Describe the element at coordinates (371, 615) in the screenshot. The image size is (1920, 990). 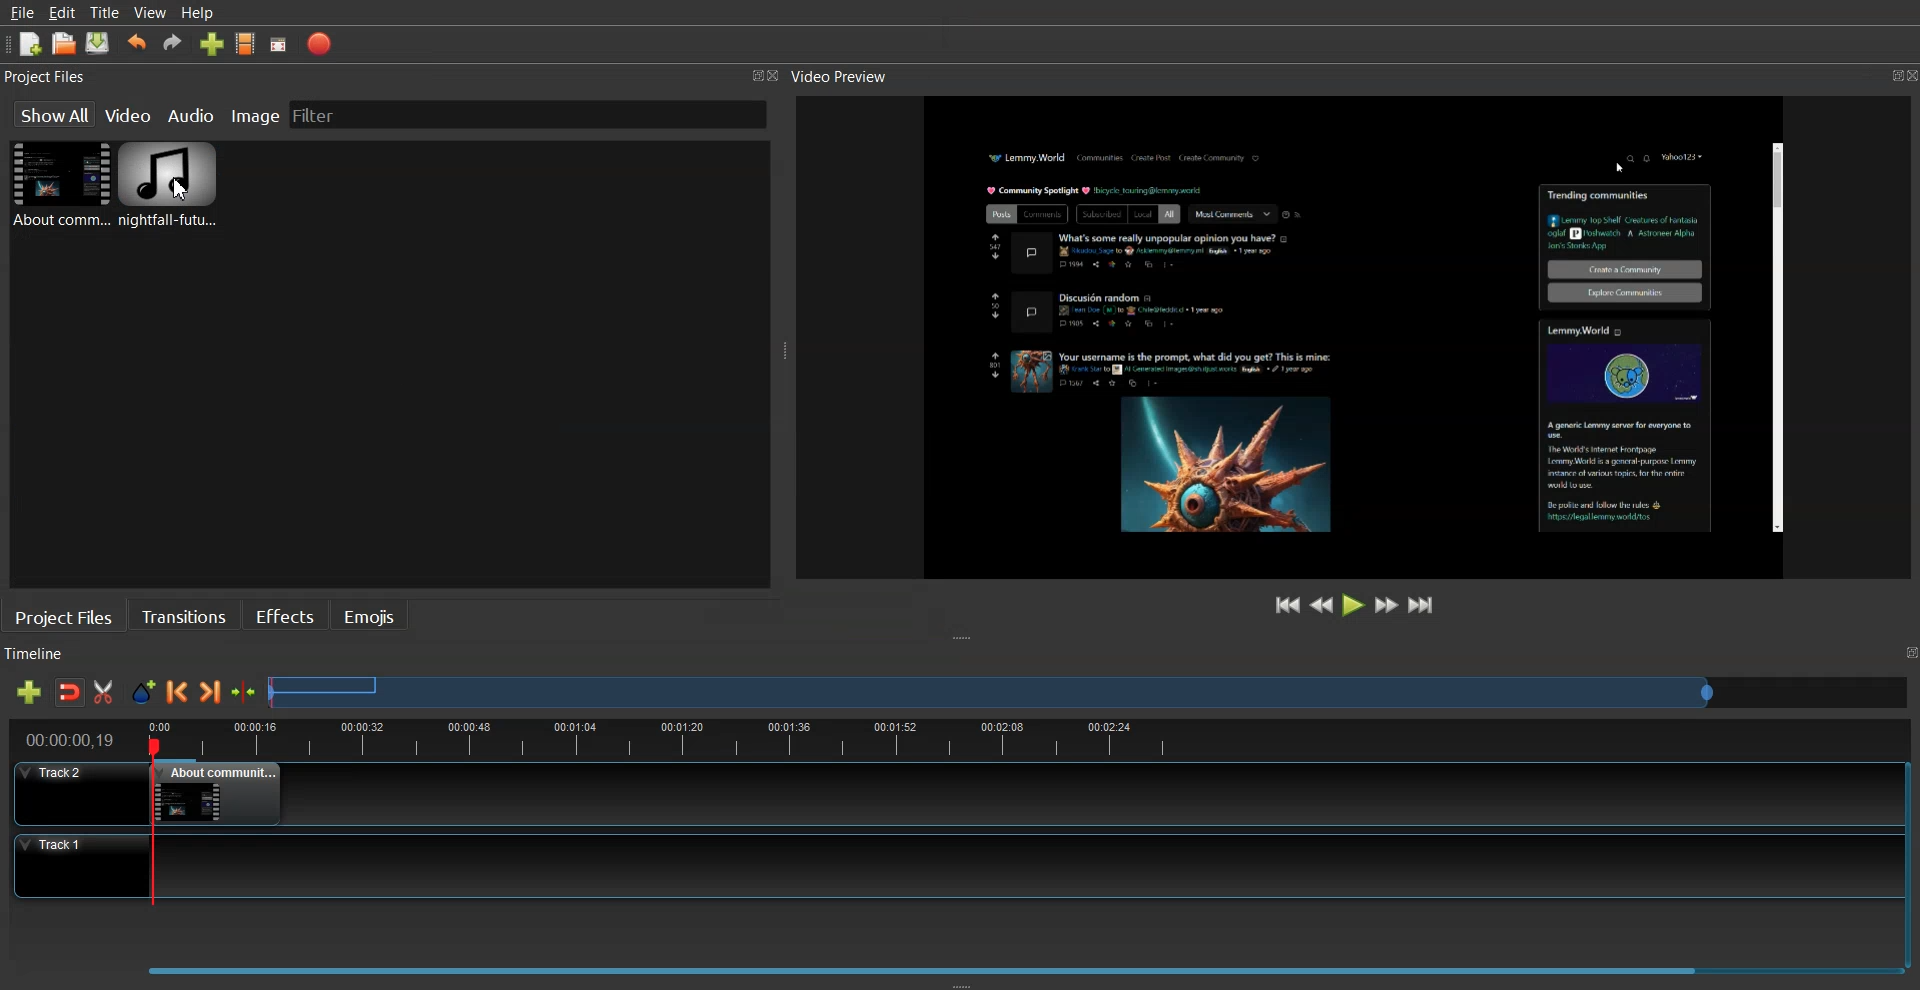
I see `Emojis` at that location.